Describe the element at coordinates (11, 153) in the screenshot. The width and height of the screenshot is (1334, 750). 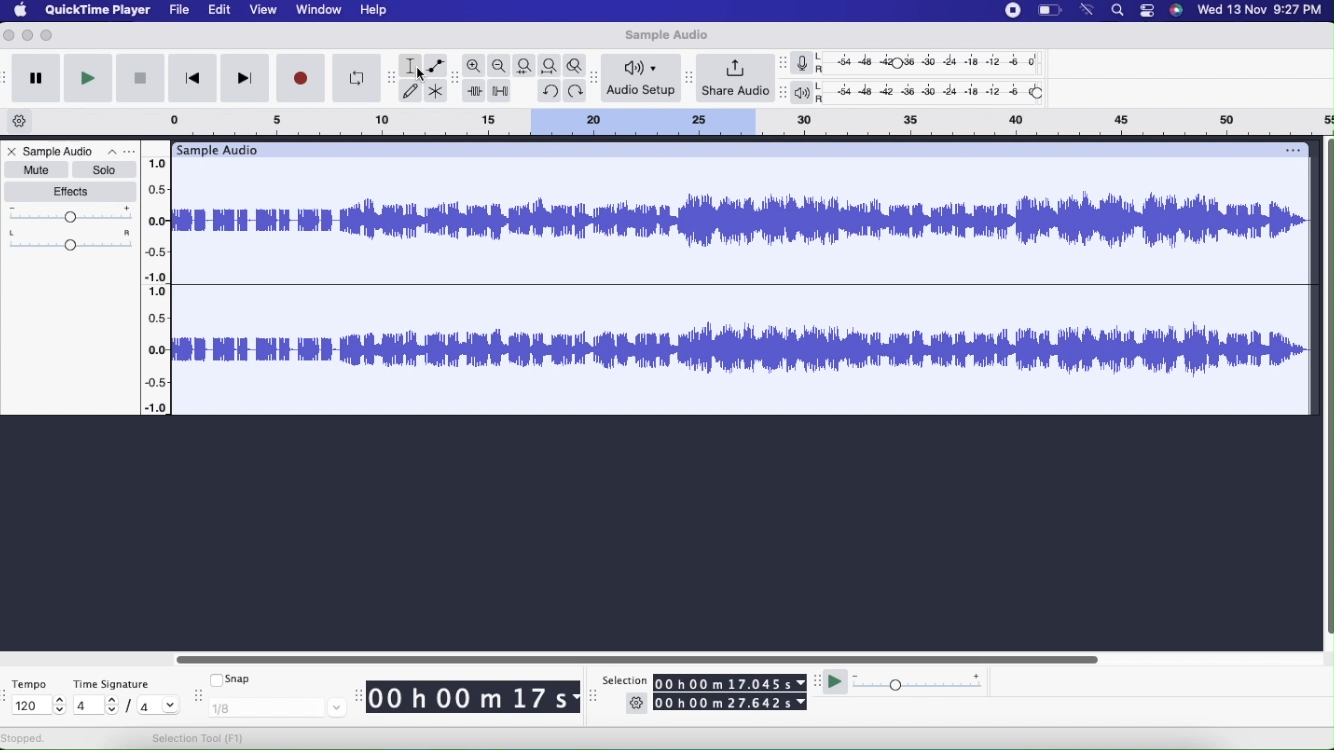
I see `Close` at that location.